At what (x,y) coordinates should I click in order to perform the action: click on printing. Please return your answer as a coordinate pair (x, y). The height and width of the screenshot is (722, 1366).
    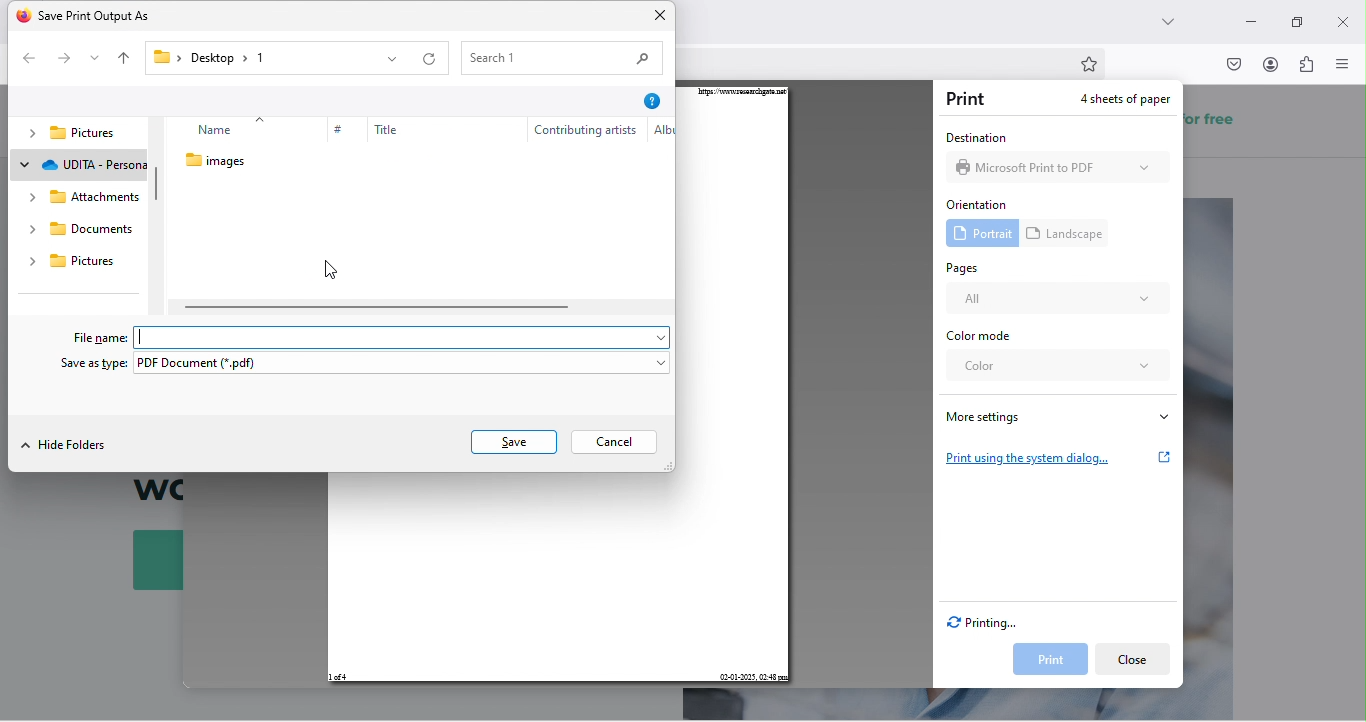
    Looking at the image, I should click on (985, 621).